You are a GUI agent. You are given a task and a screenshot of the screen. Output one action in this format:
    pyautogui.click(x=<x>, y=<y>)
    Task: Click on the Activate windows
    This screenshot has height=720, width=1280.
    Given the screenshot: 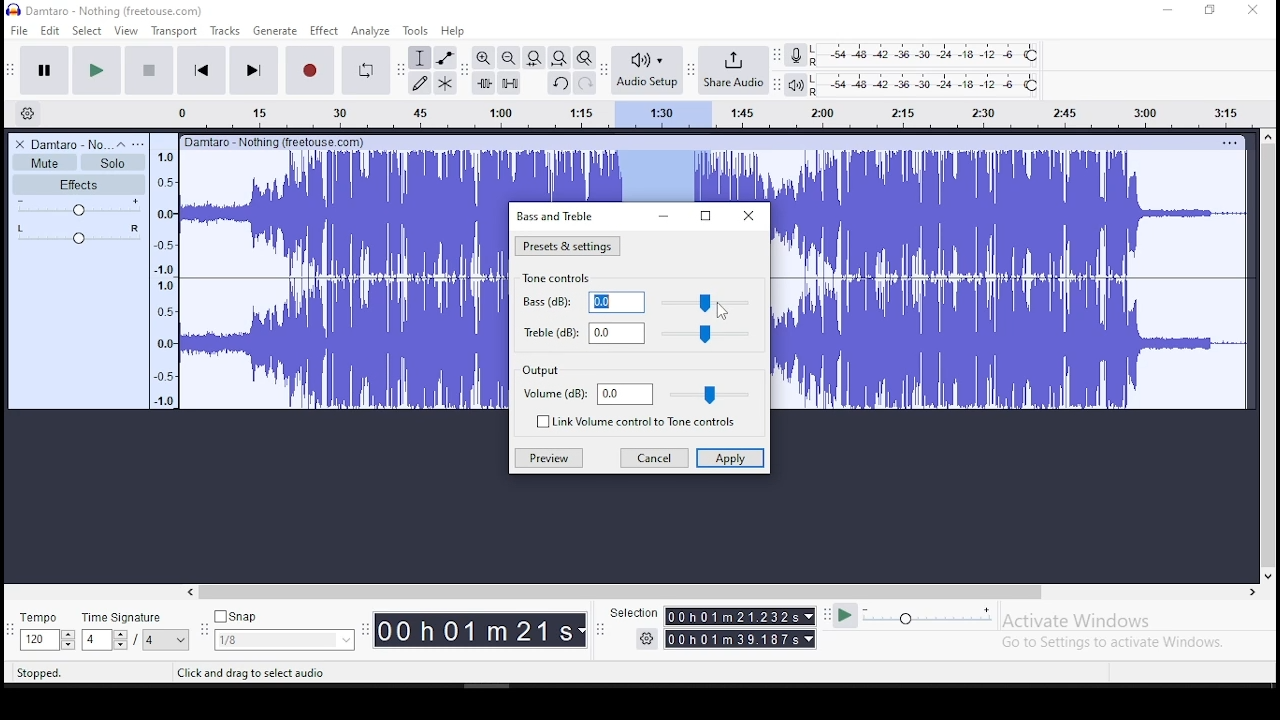 What is the action you would take?
    pyautogui.click(x=1074, y=621)
    